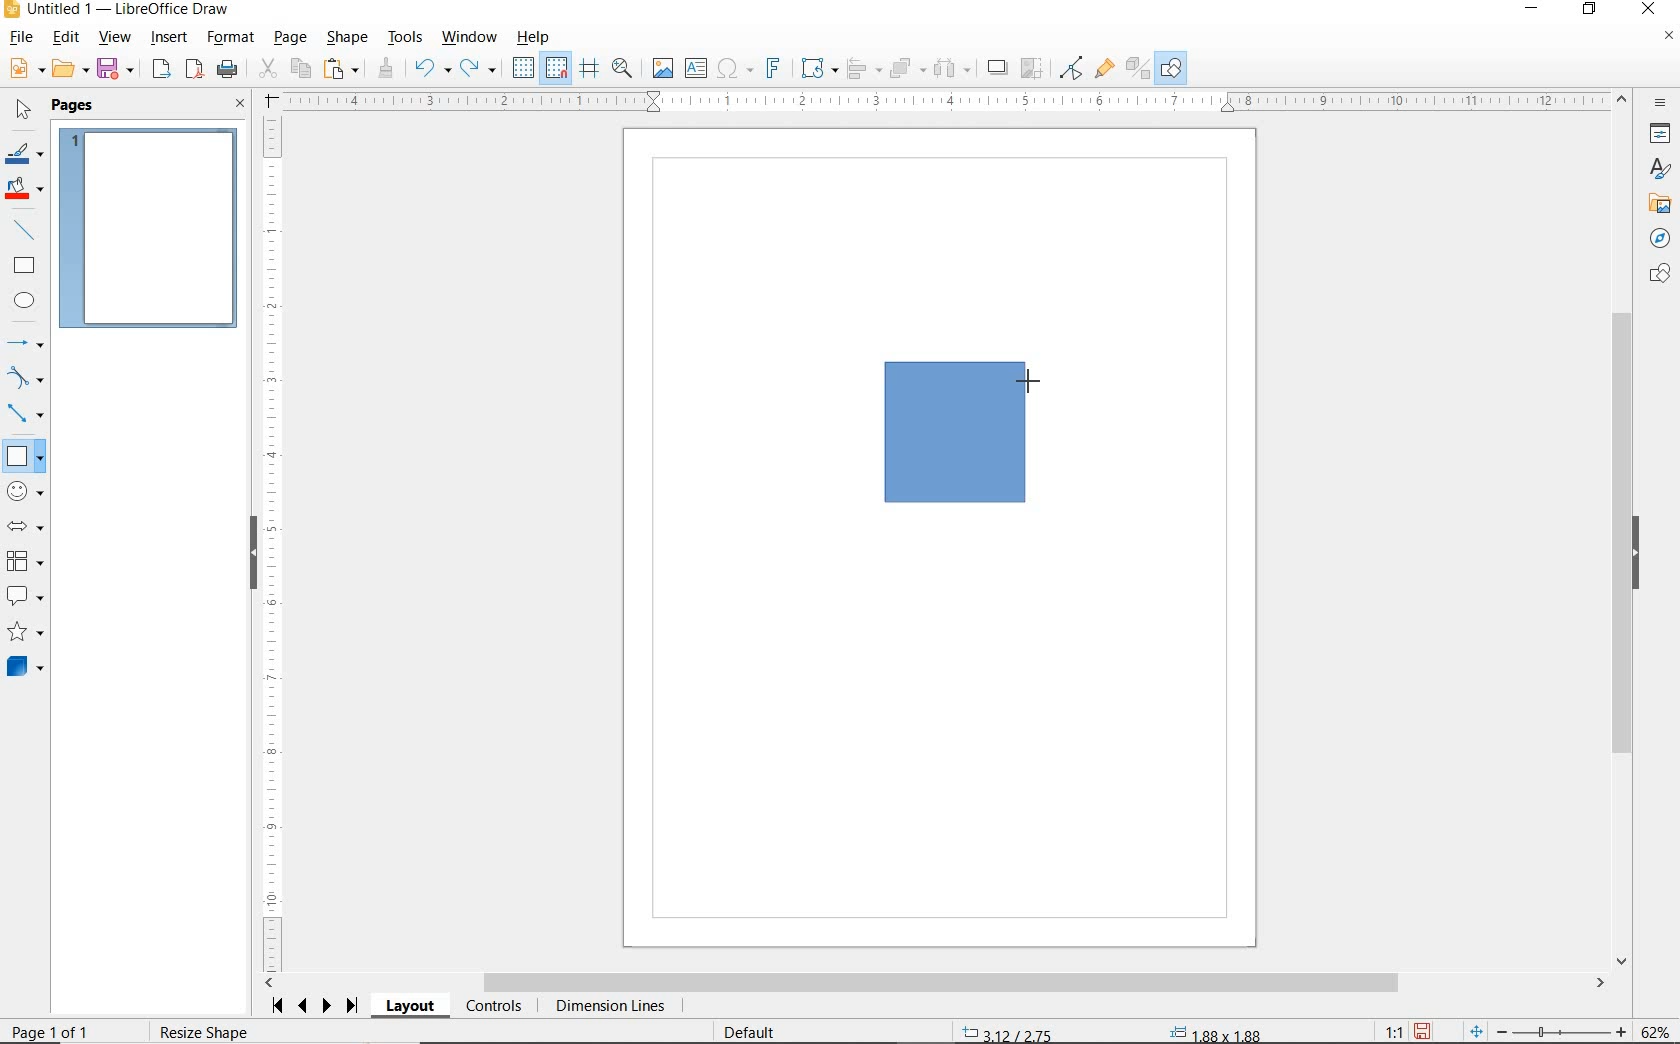 The height and width of the screenshot is (1044, 1680). Describe the element at coordinates (733, 69) in the screenshot. I see `INSERT SPECIAL CHARACTERS` at that location.